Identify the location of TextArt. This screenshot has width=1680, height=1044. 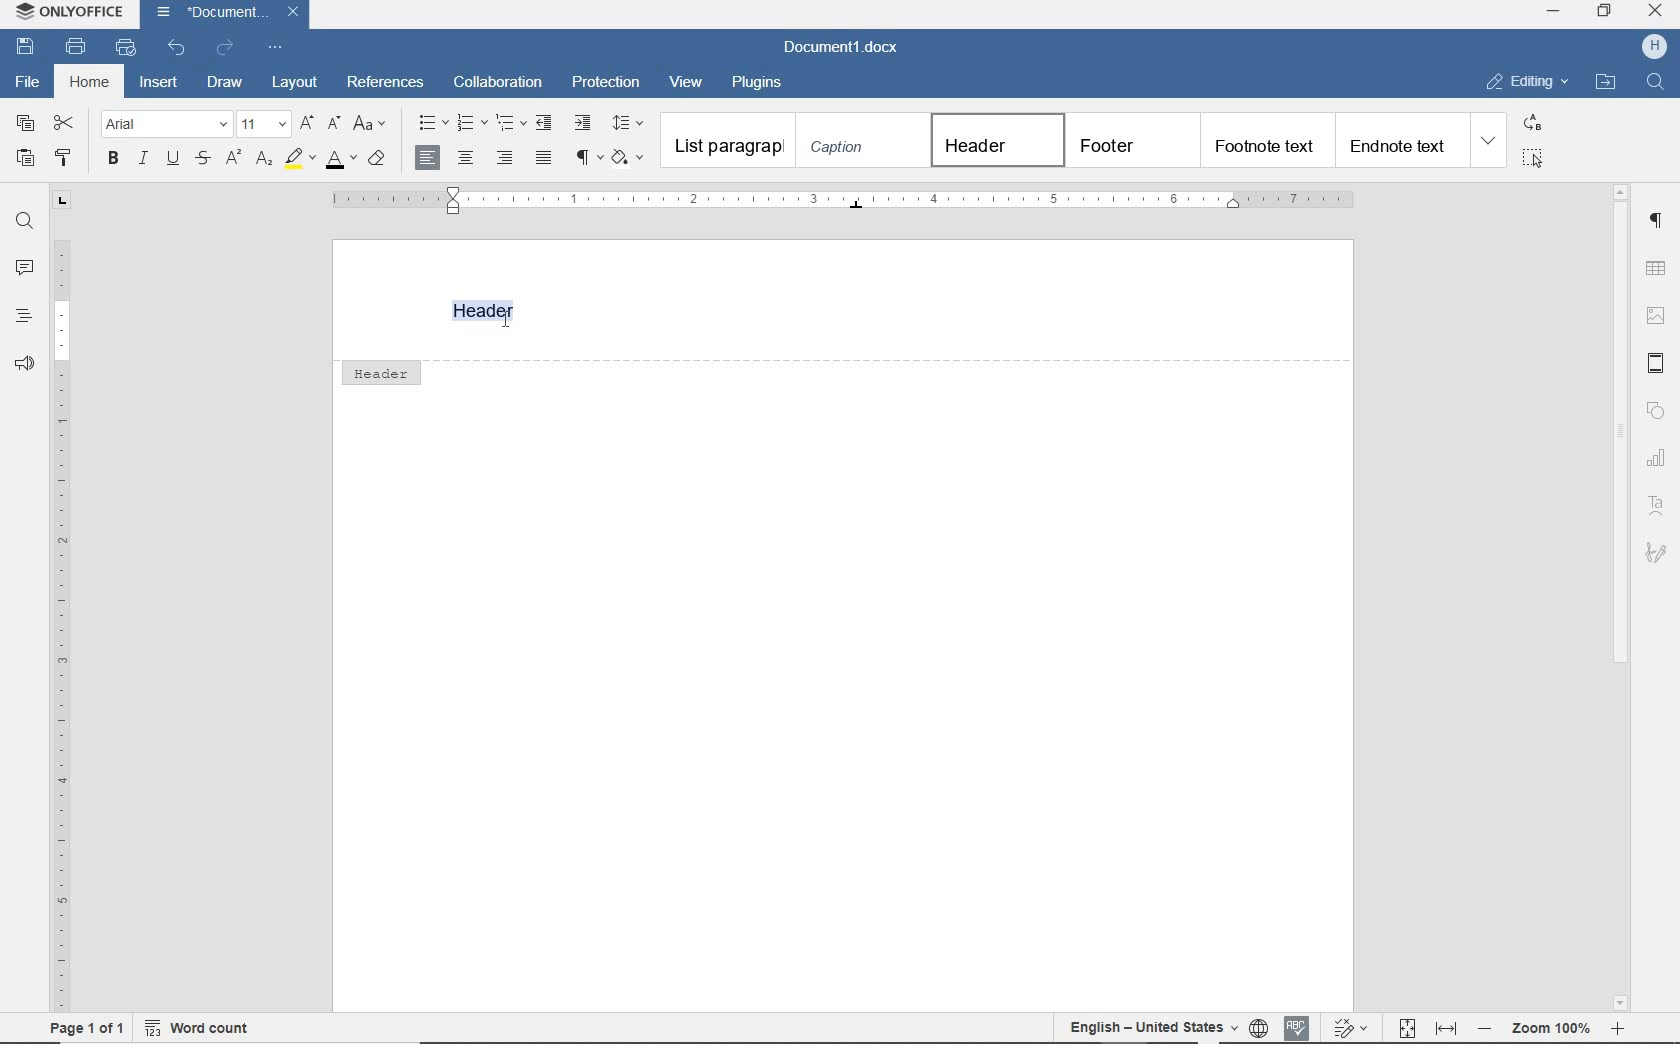
(1656, 504).